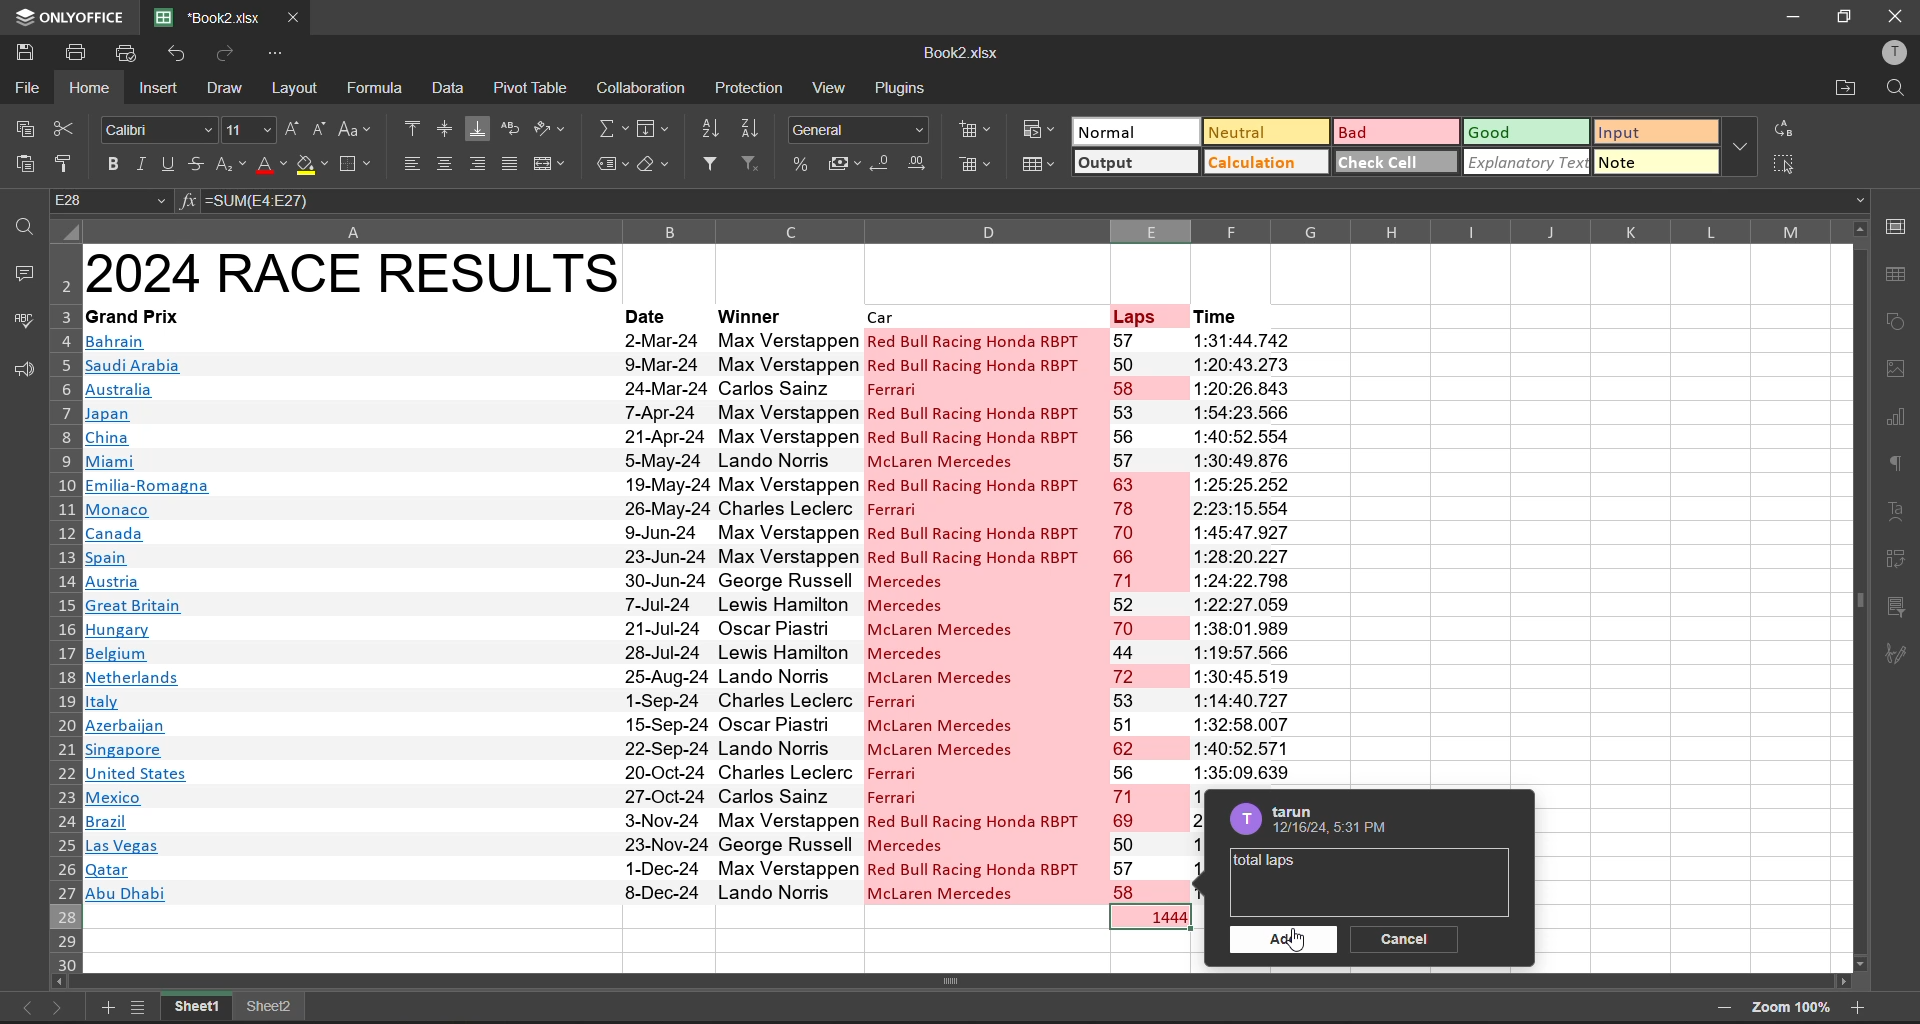  What do you see at coordinates (1649, 163) in the screenshot?
I see `note` at bounding box center [1649, 163].